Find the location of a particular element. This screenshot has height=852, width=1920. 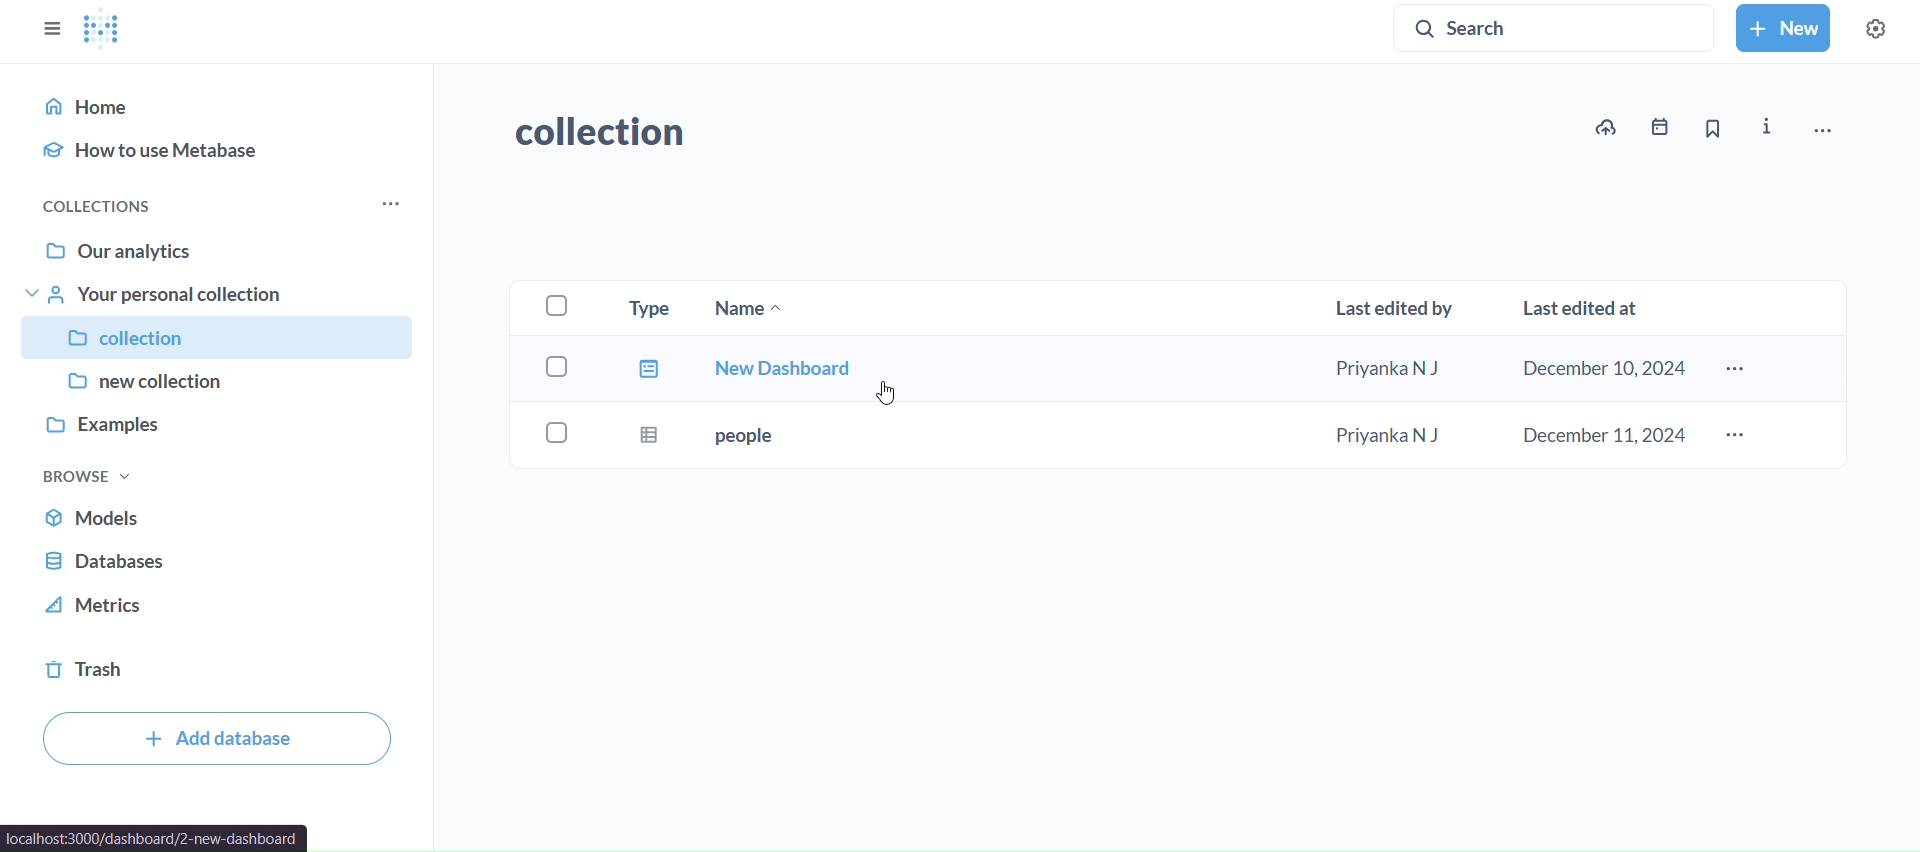

close sidebars is located at coordinates (50, 31).